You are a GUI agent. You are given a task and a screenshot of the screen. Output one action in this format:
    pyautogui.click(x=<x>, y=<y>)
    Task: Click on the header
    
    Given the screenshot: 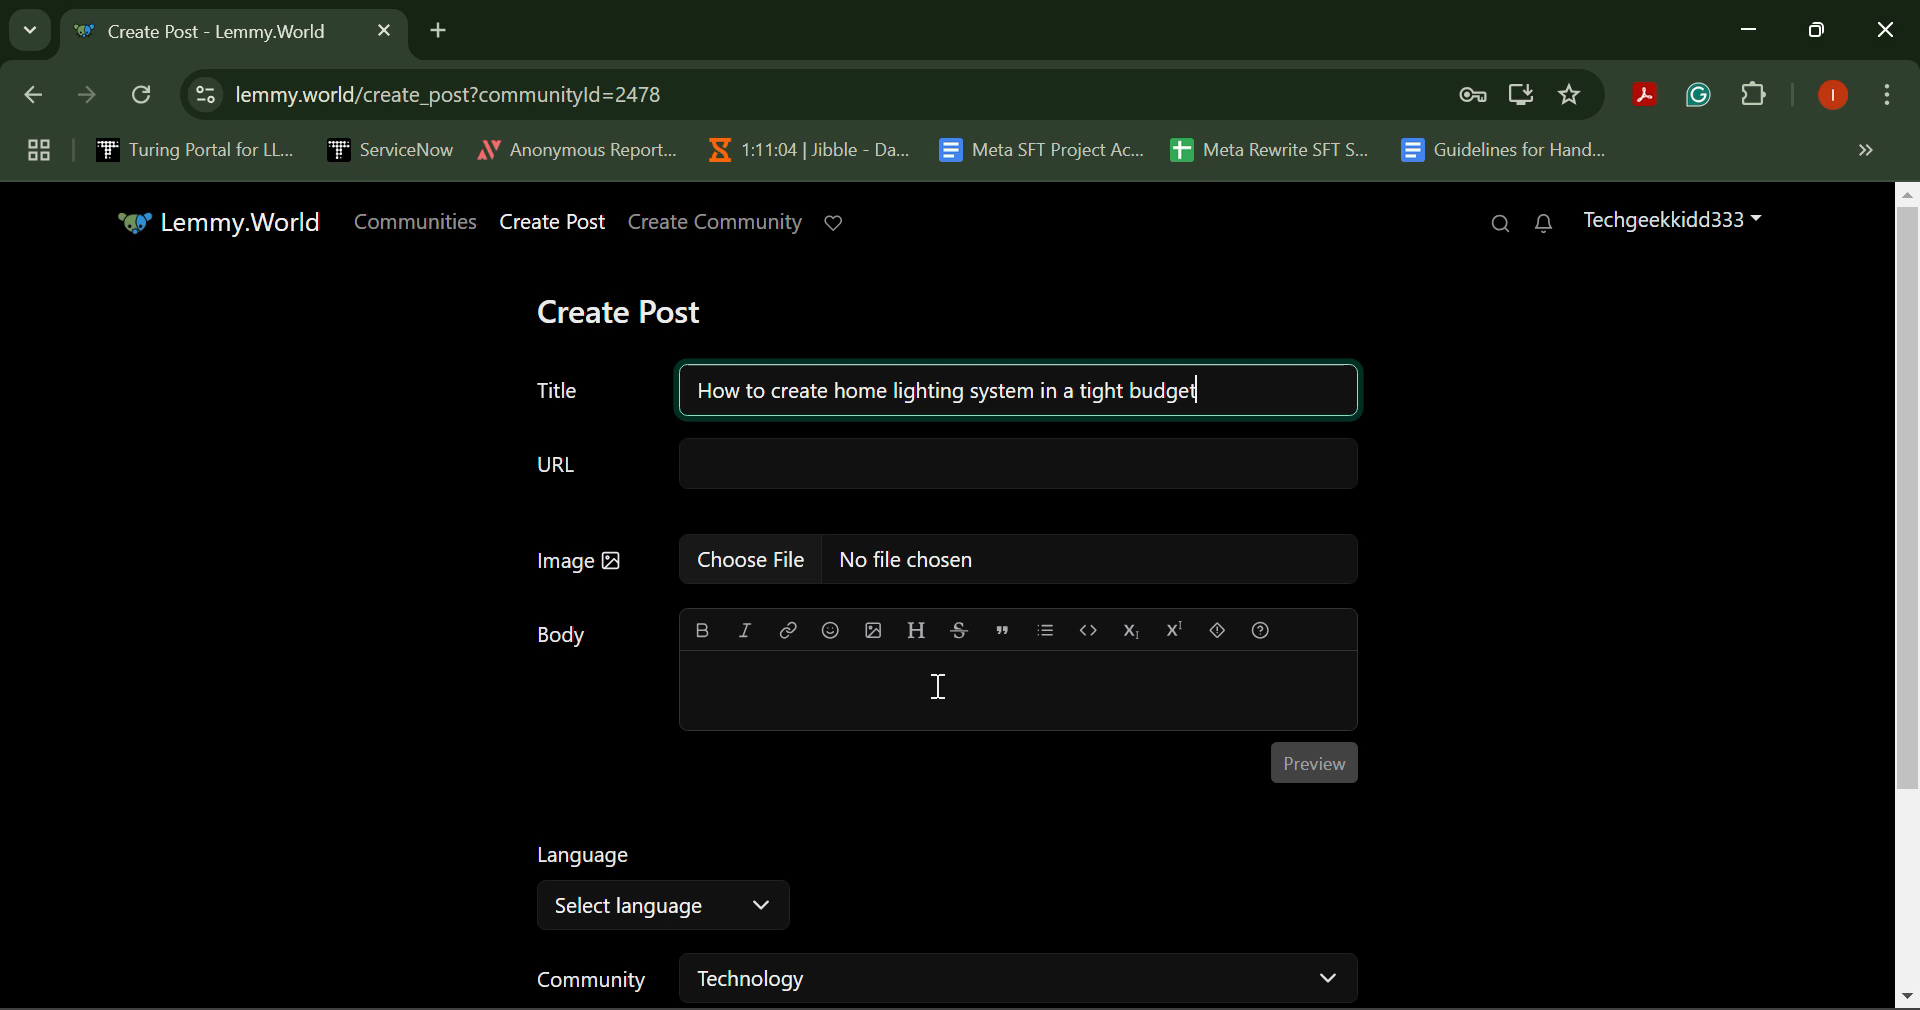 What is the action you would take?
    pyautogui.click(x=914, y=628)
    